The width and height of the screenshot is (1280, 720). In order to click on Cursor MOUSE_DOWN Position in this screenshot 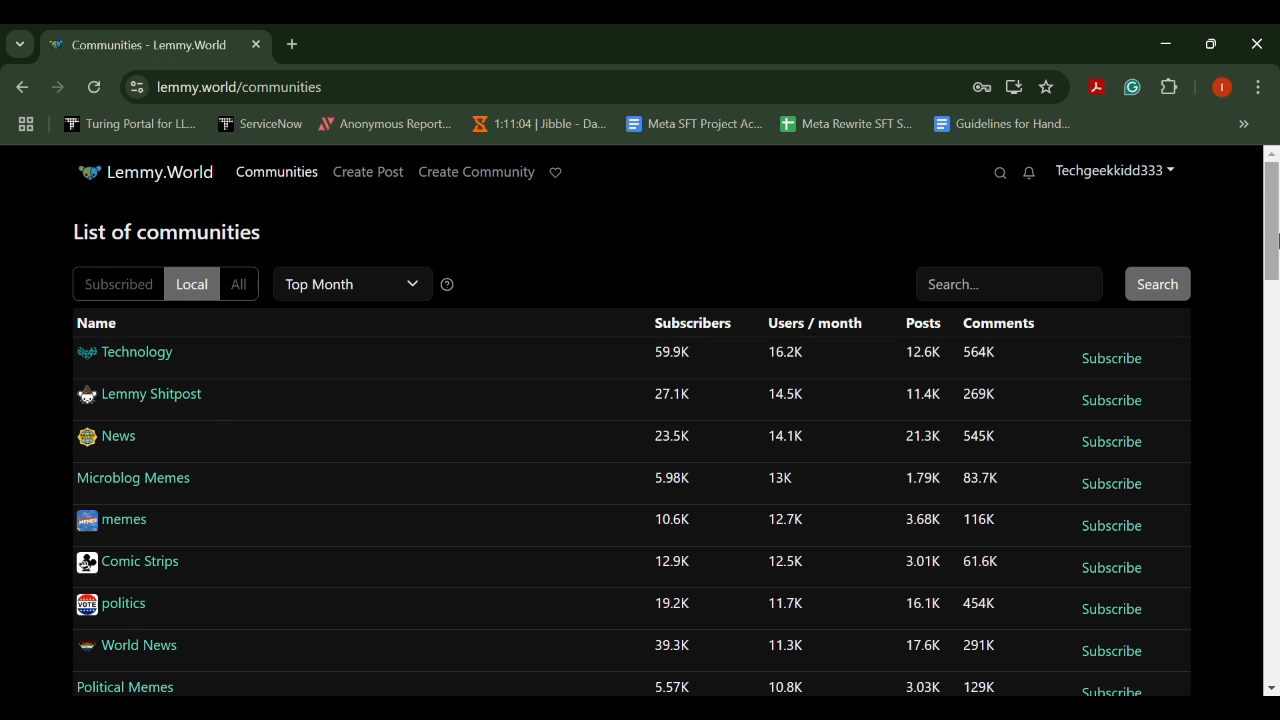, I will do `click(1270, 219)`.